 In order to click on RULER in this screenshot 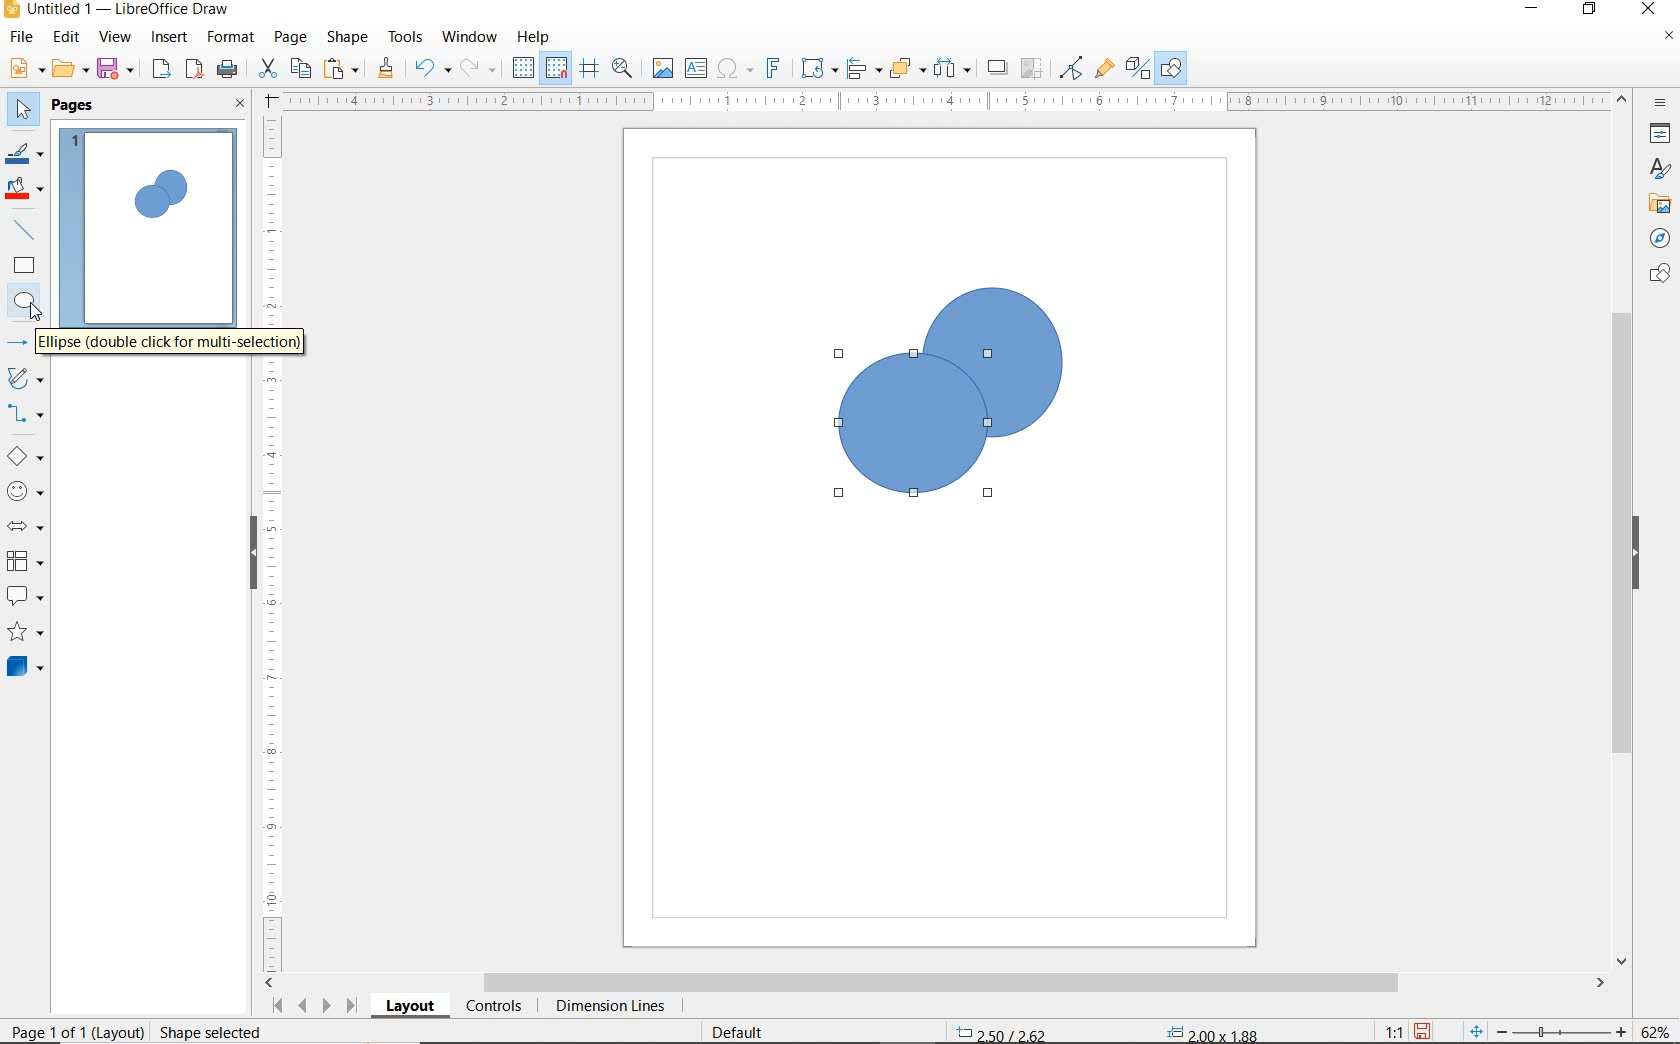, I will do `click(948, 102)`.